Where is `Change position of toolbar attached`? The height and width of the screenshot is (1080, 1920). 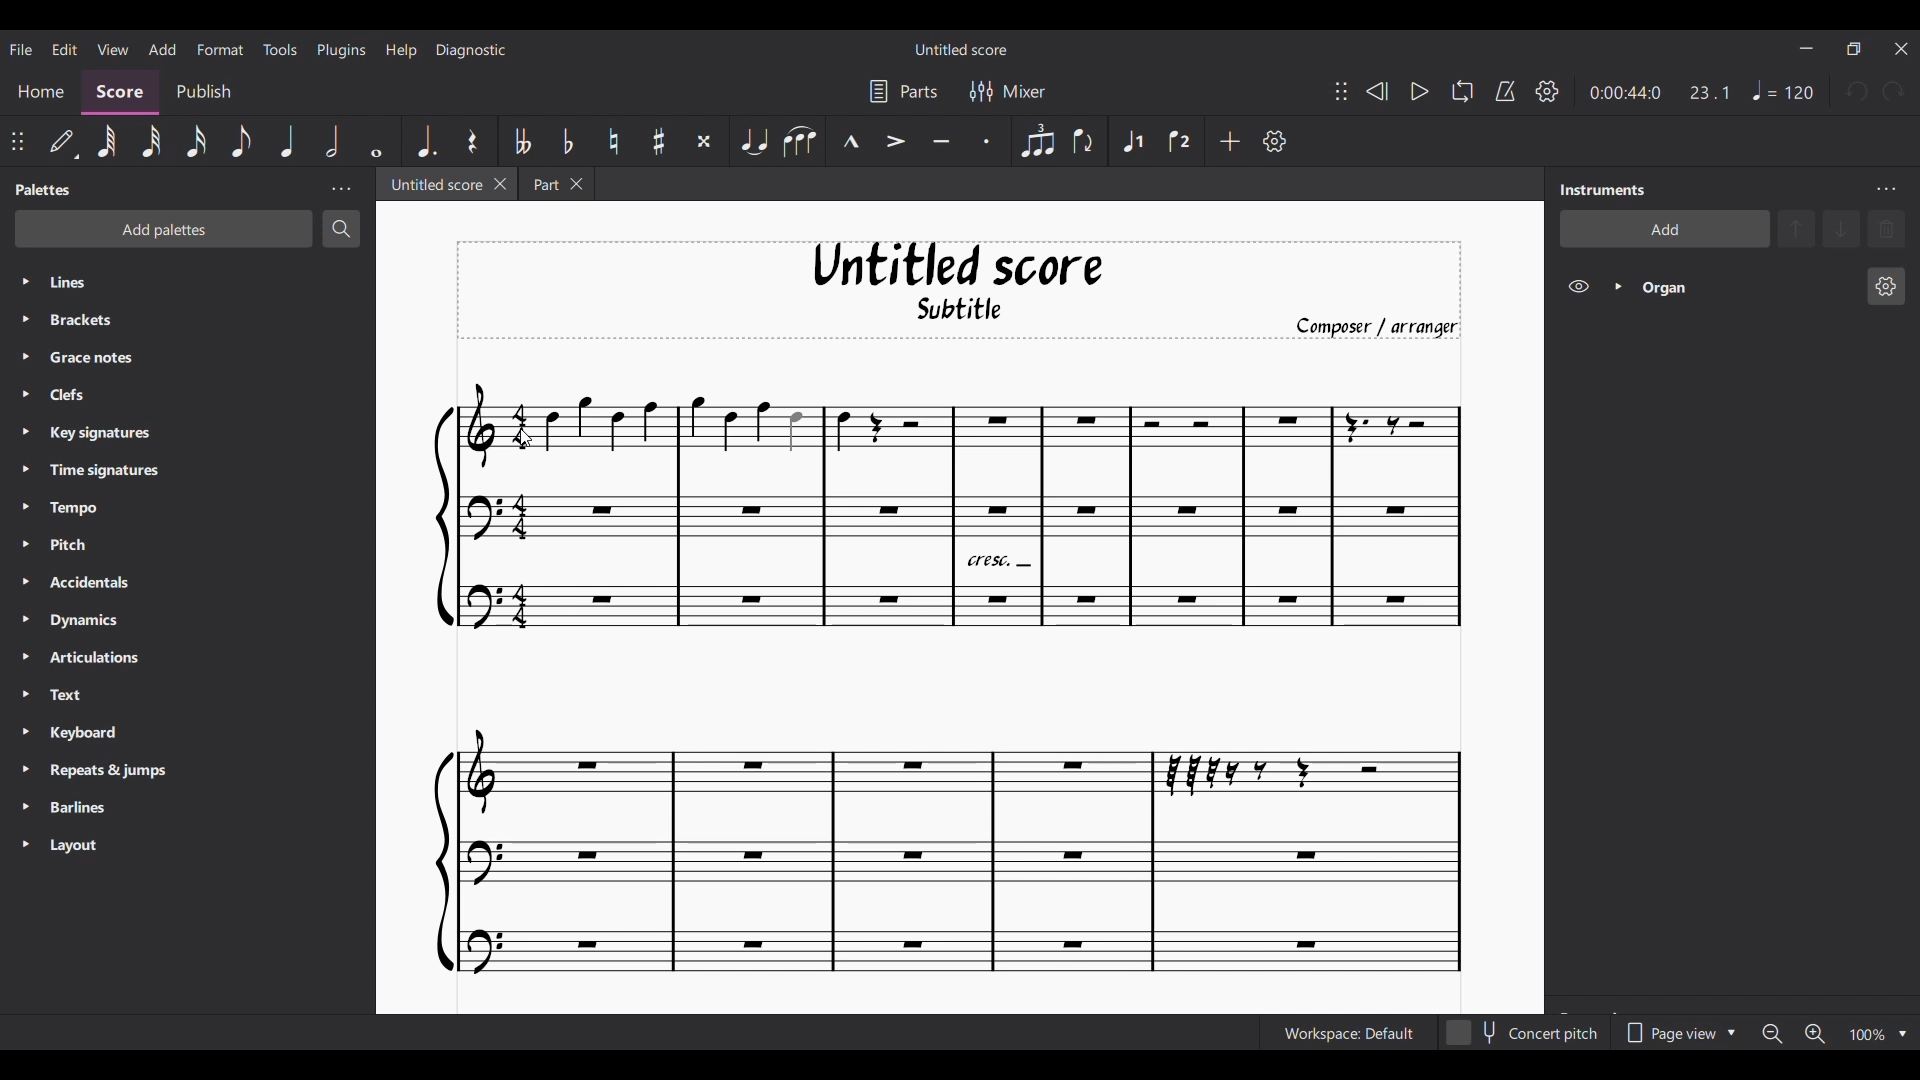 Change position of toolbar attached is located at coordinates (17, 141).